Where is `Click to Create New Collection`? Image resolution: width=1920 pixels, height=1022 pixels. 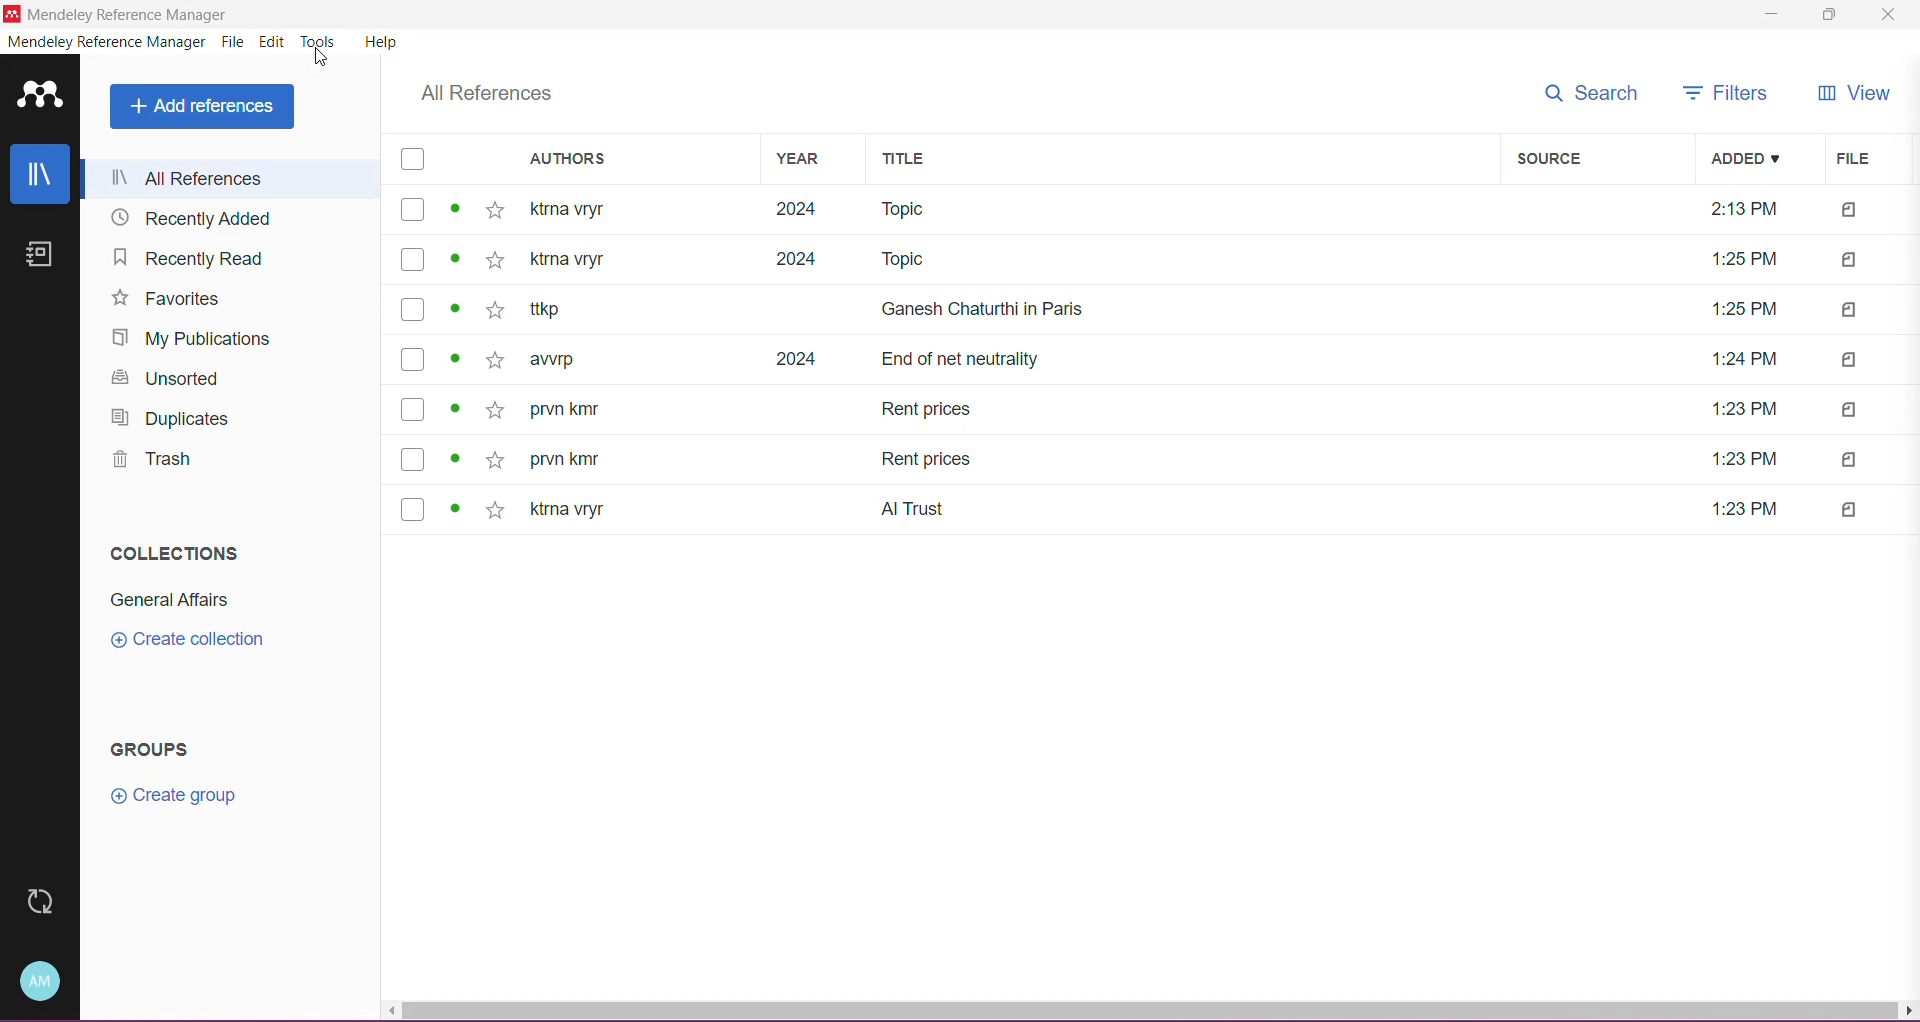 Click to Create New Collection is located at coordinates (201, 641).